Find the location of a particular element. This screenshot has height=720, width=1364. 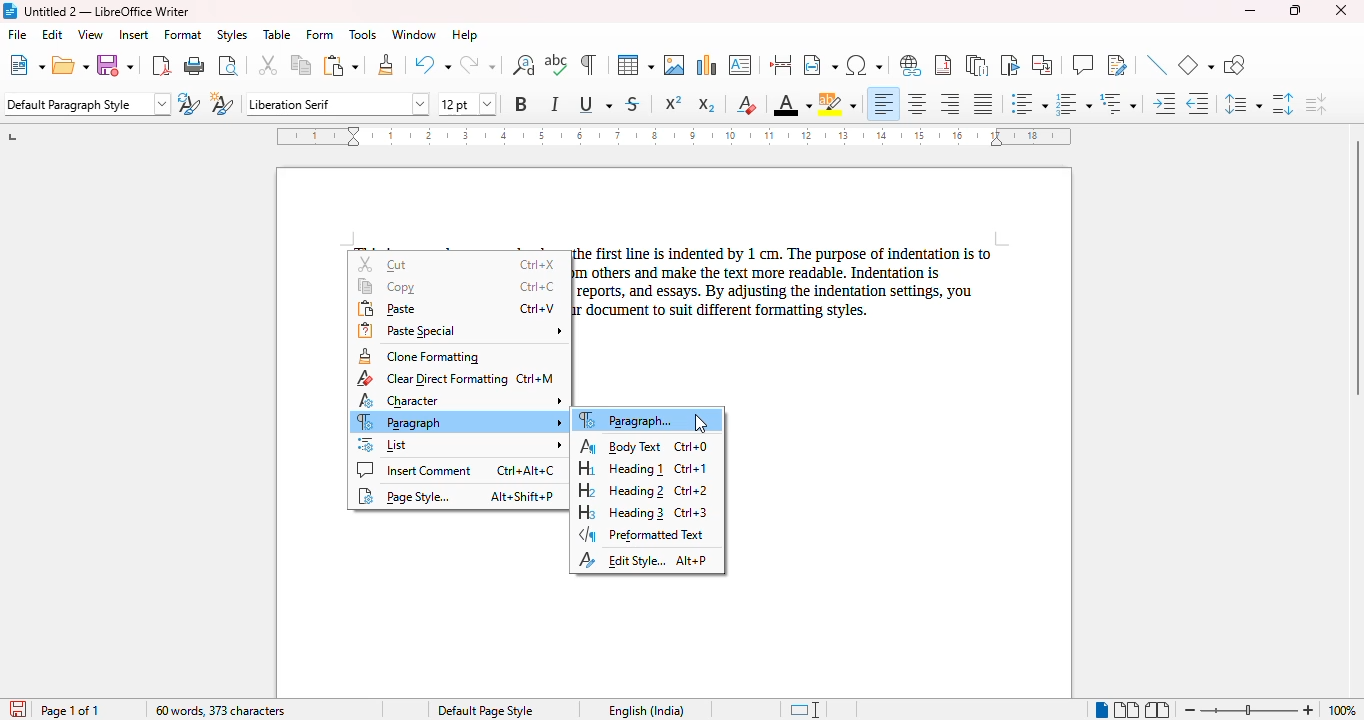

zoom factor is located at coordinates (1342, 710).